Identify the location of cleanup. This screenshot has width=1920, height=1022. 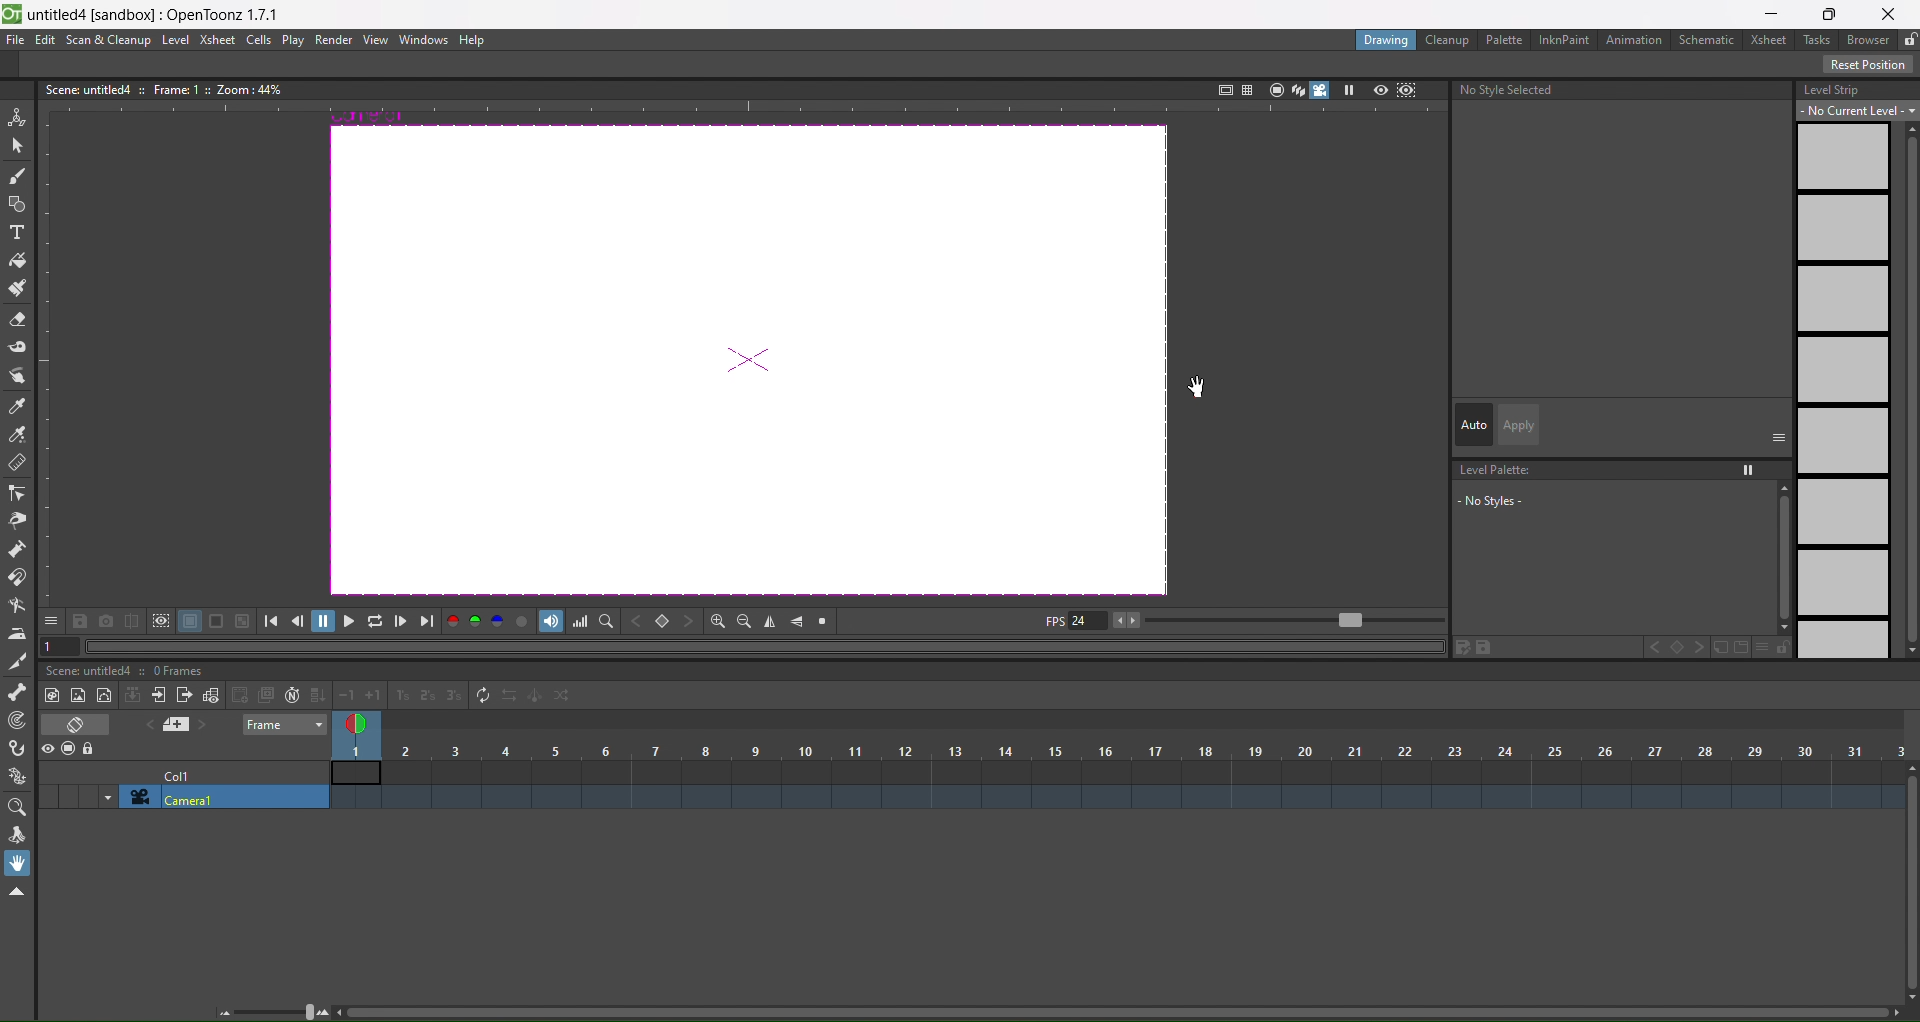
(1448, 40).